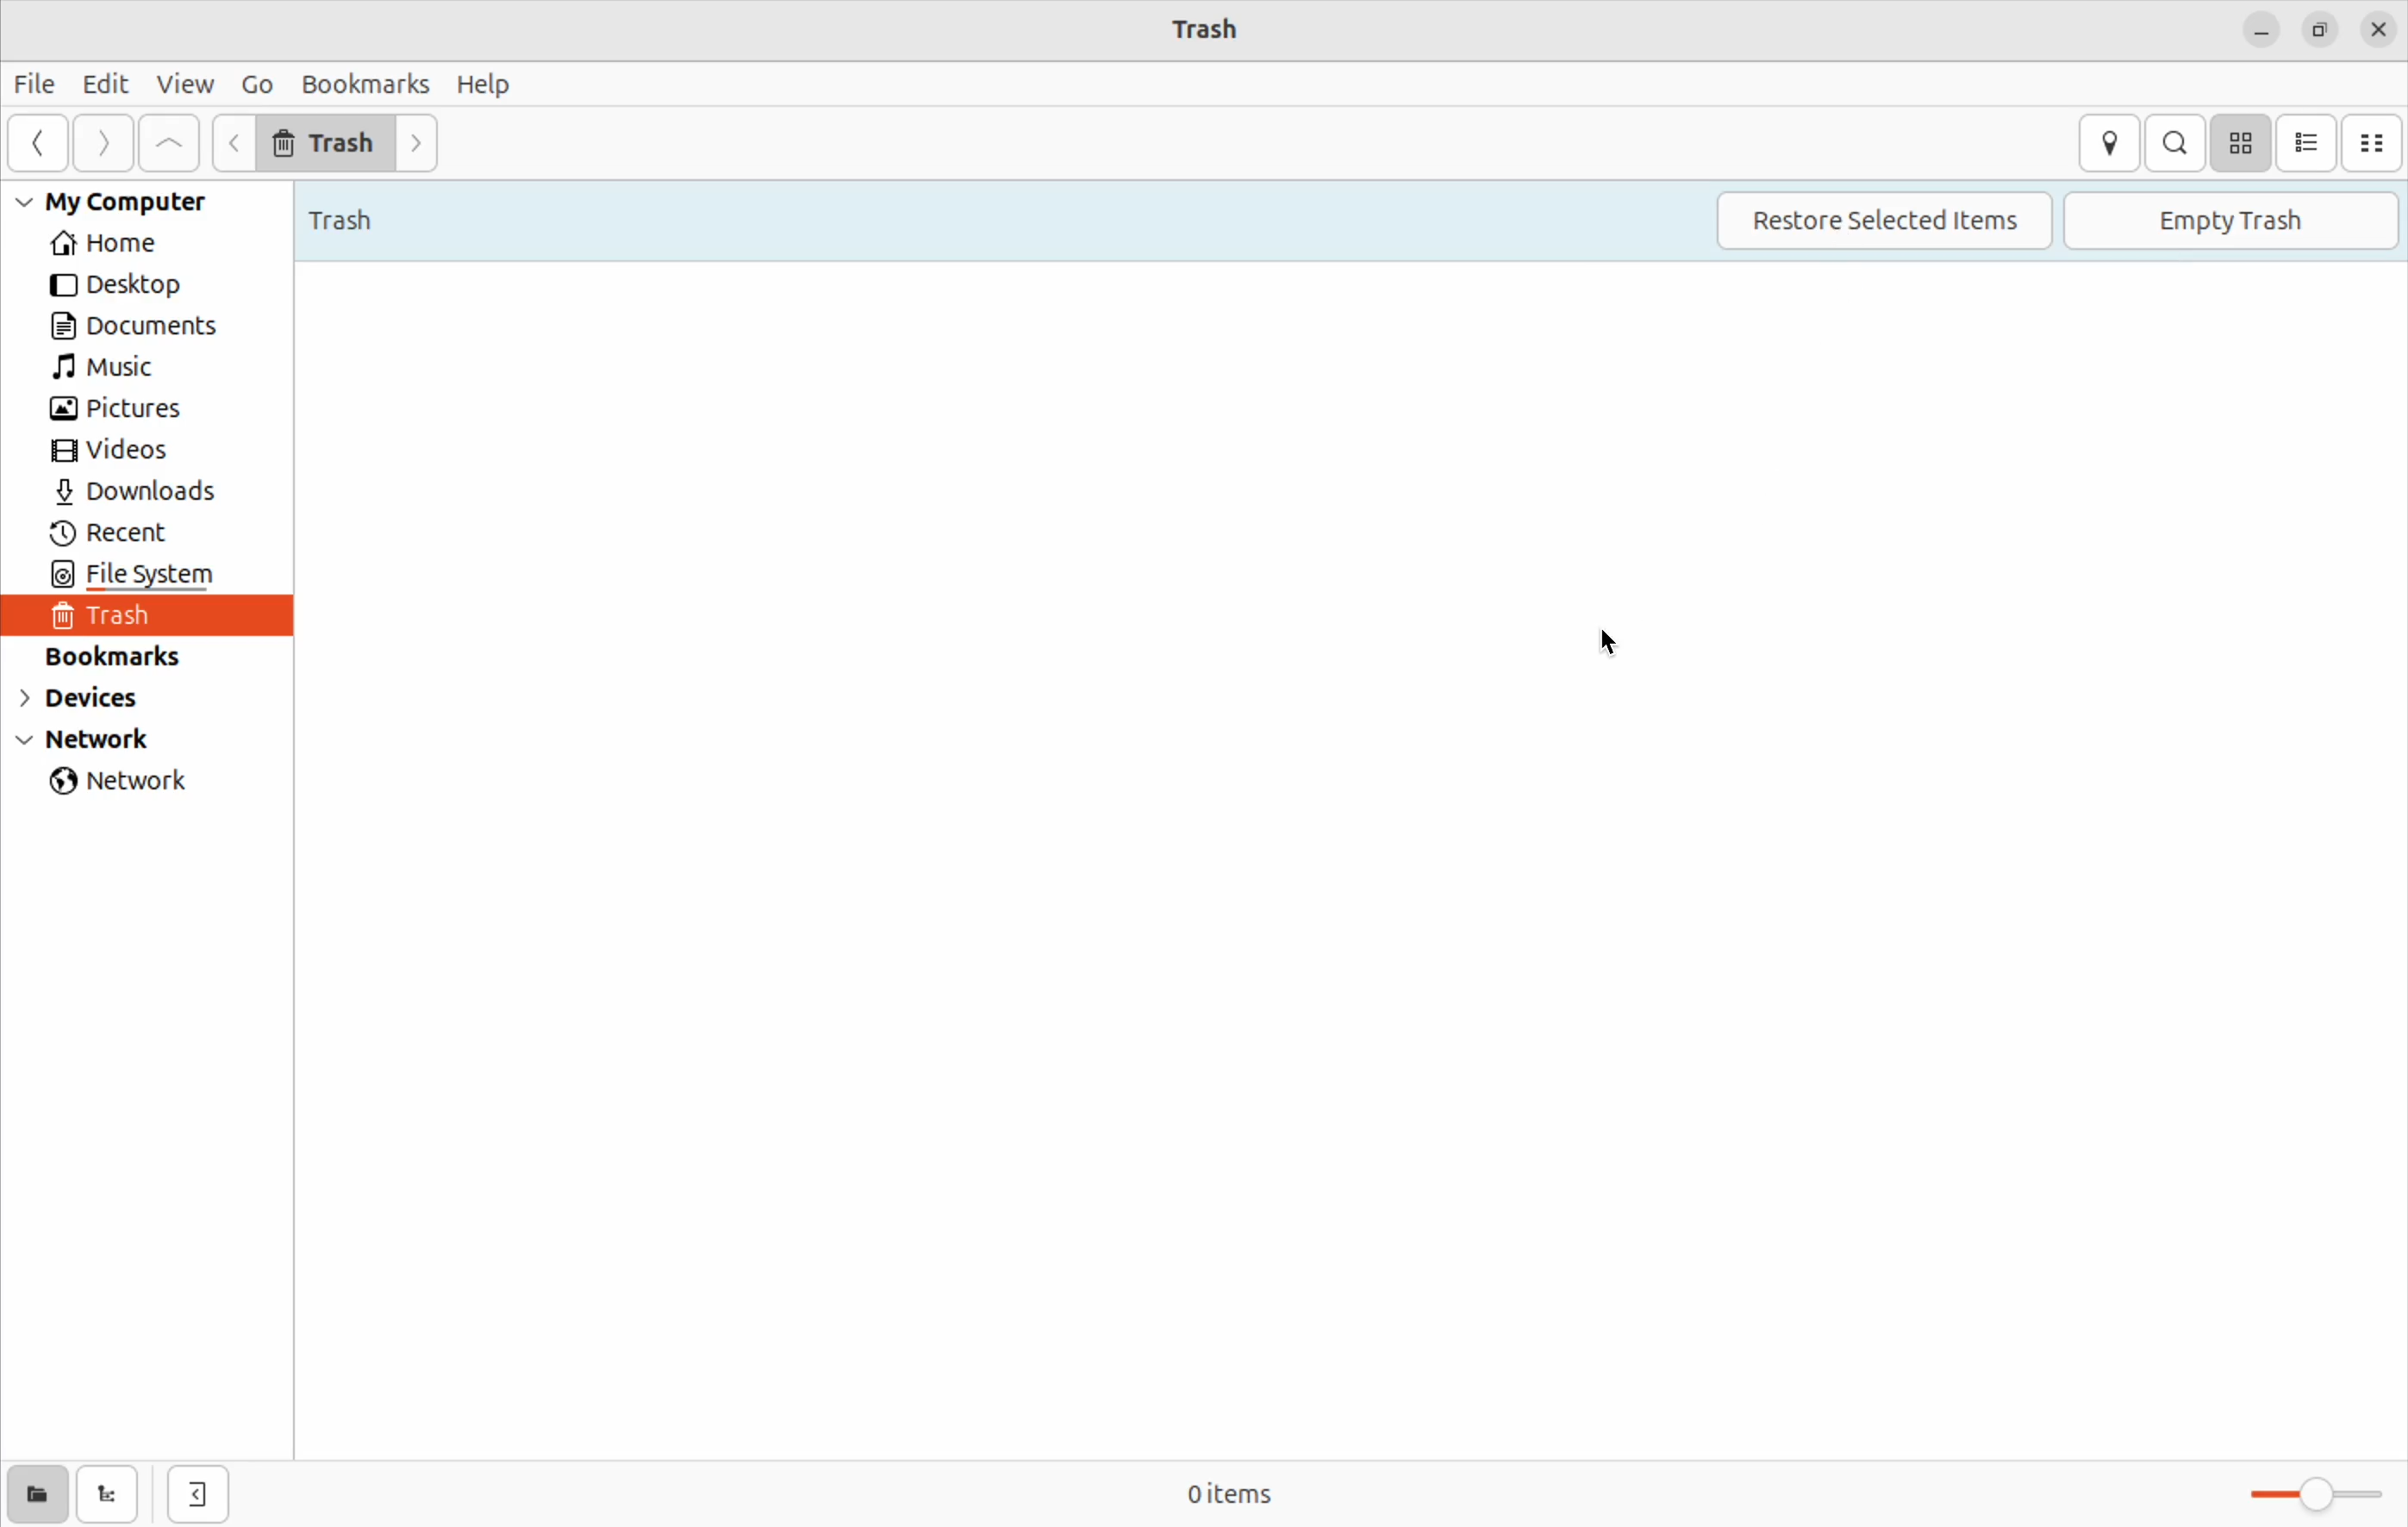  What do you see at coordinates (102, 702) in the screenshot?
I see `devices` at bounding box center [102, 702].